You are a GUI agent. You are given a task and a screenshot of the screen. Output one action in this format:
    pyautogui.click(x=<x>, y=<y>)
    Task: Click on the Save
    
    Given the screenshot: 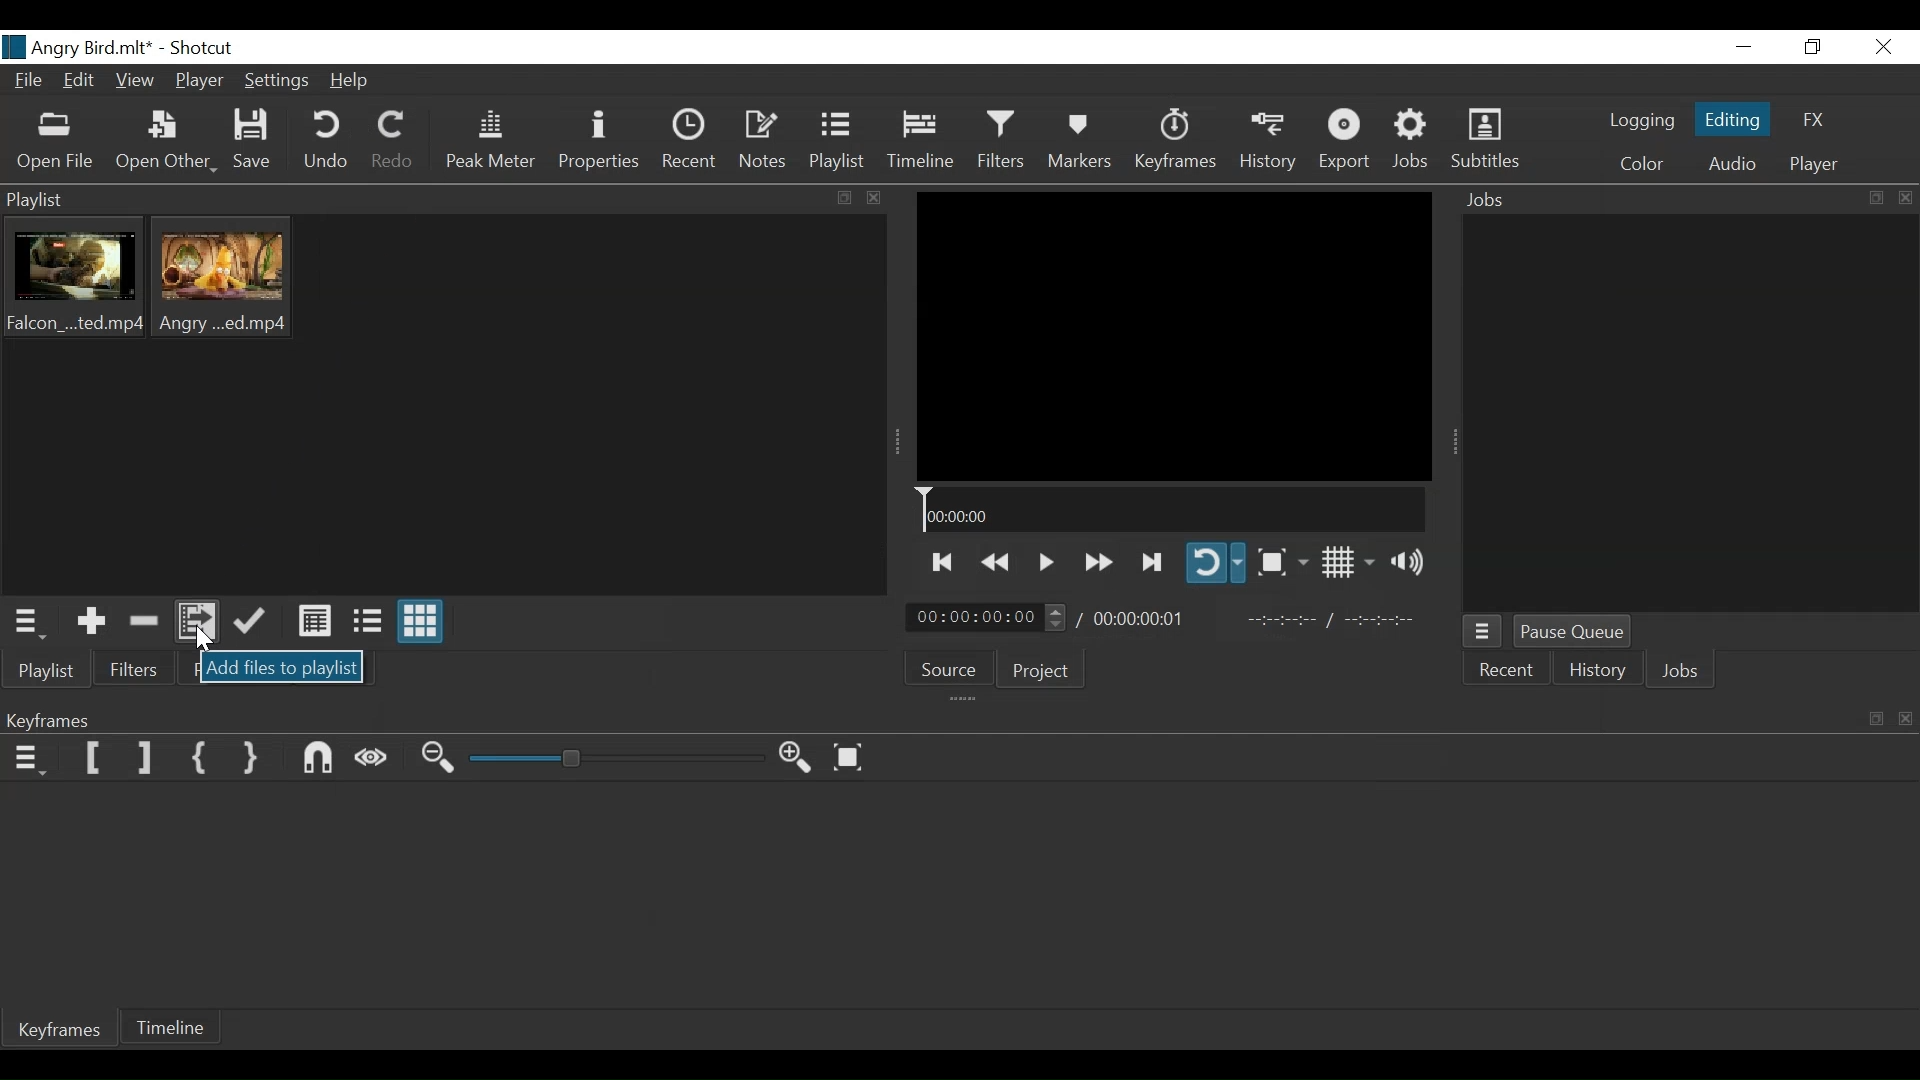 What is the action you would take?
    pyautogui.click(x=256, y=140)
    